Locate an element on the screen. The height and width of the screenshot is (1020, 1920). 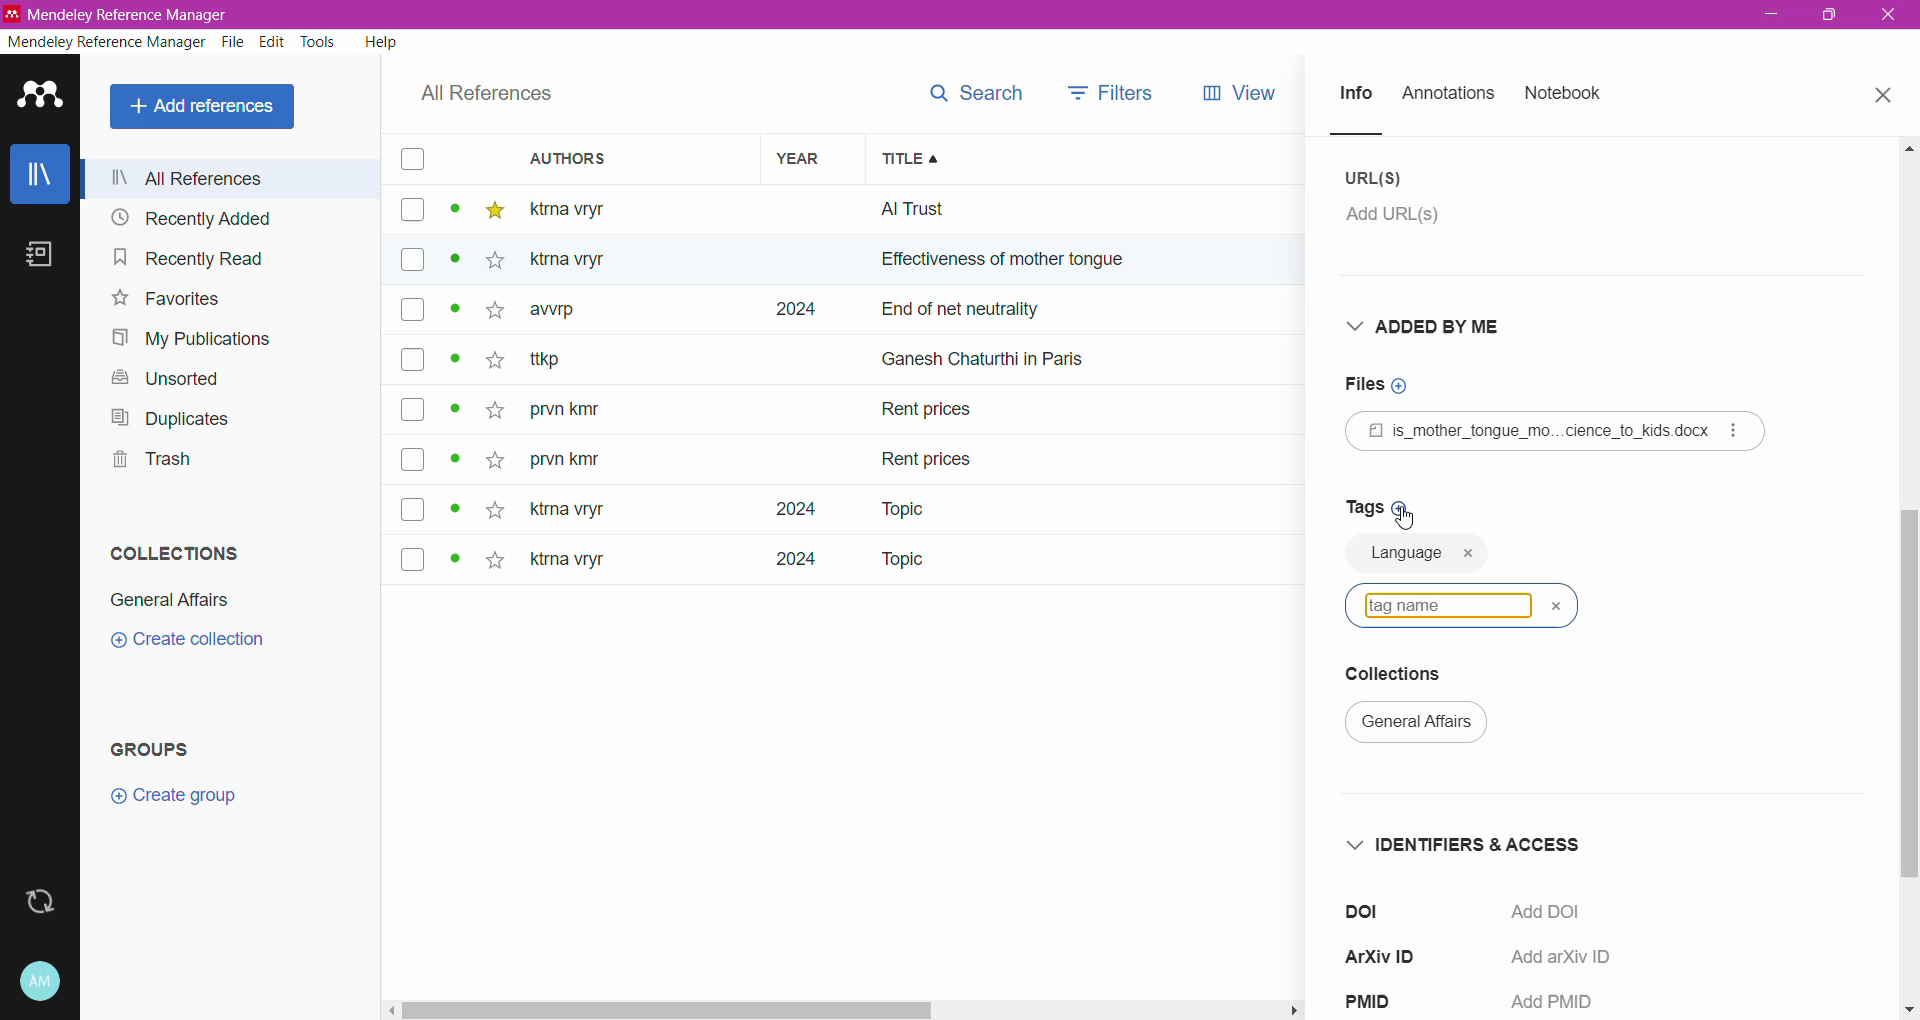
box is located at coordinates (412, 359).